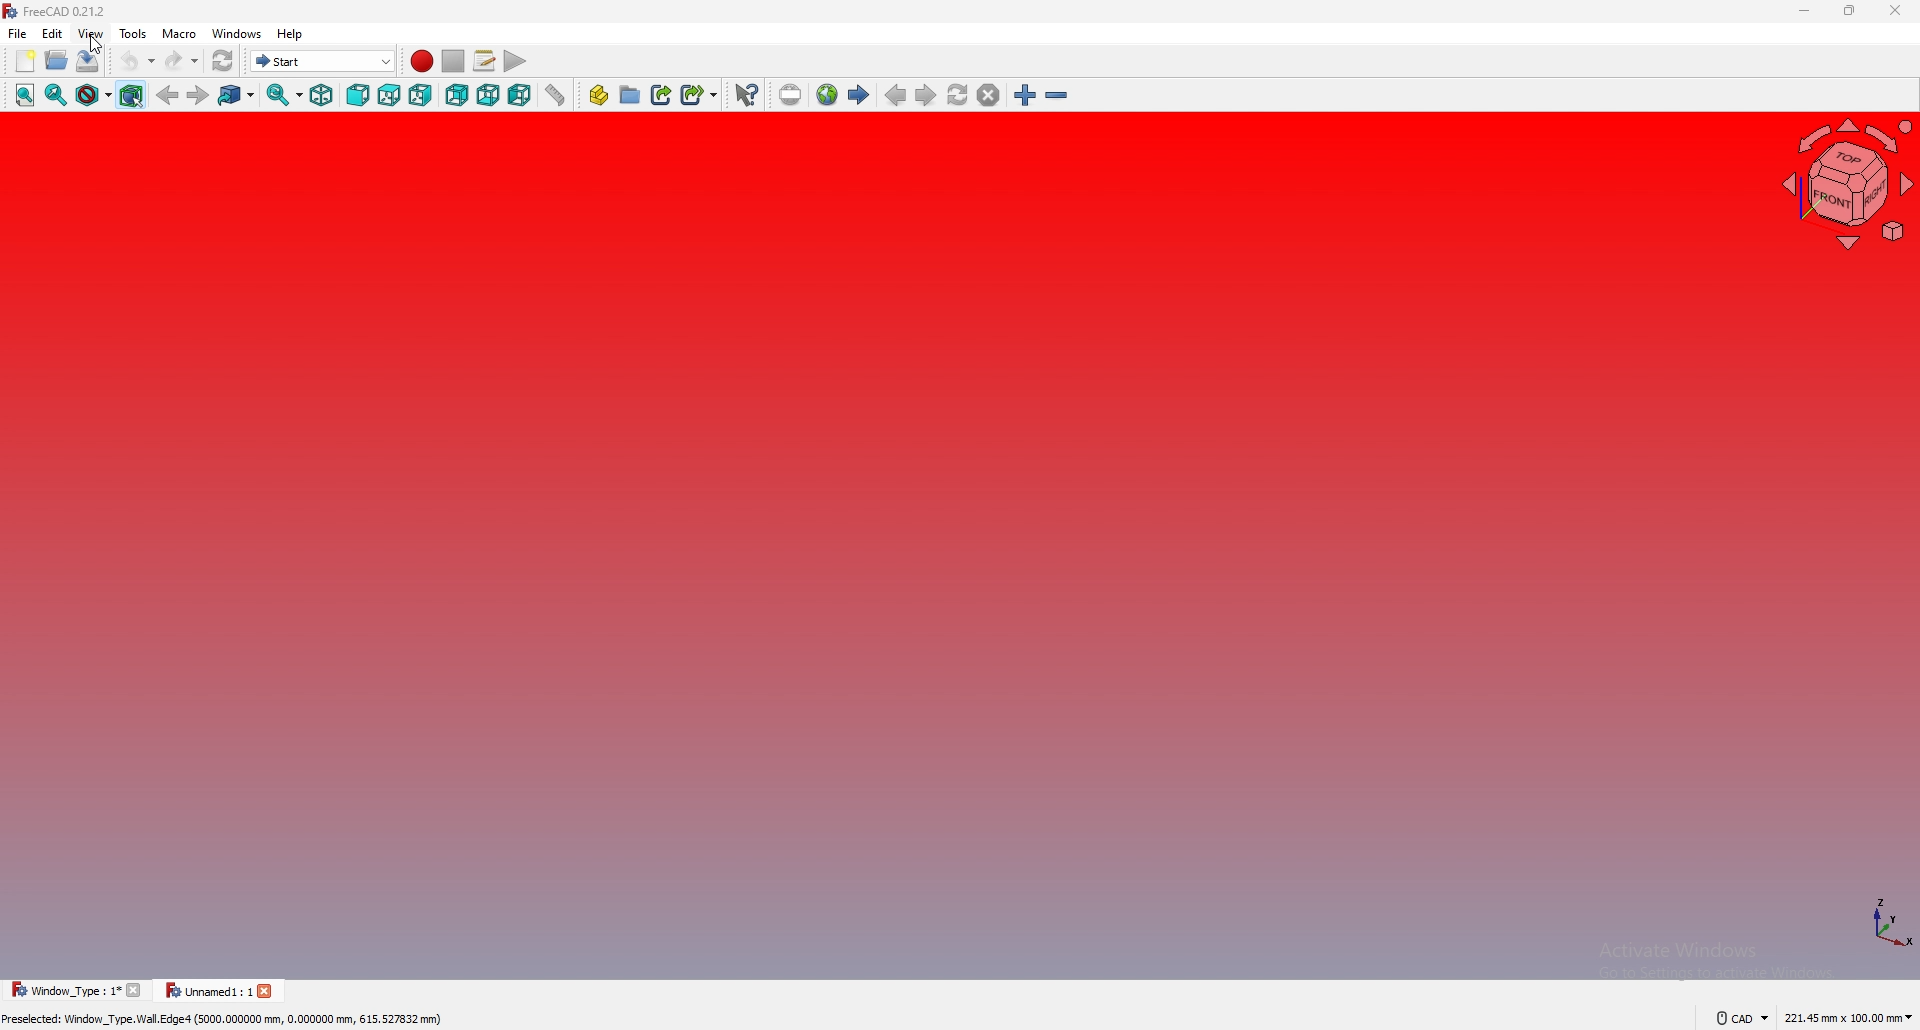 This screenshot has width=1920, height=1030. Describe the element at coordinates (1738, 1017) in the screenshot. I see `CAD` at that location.